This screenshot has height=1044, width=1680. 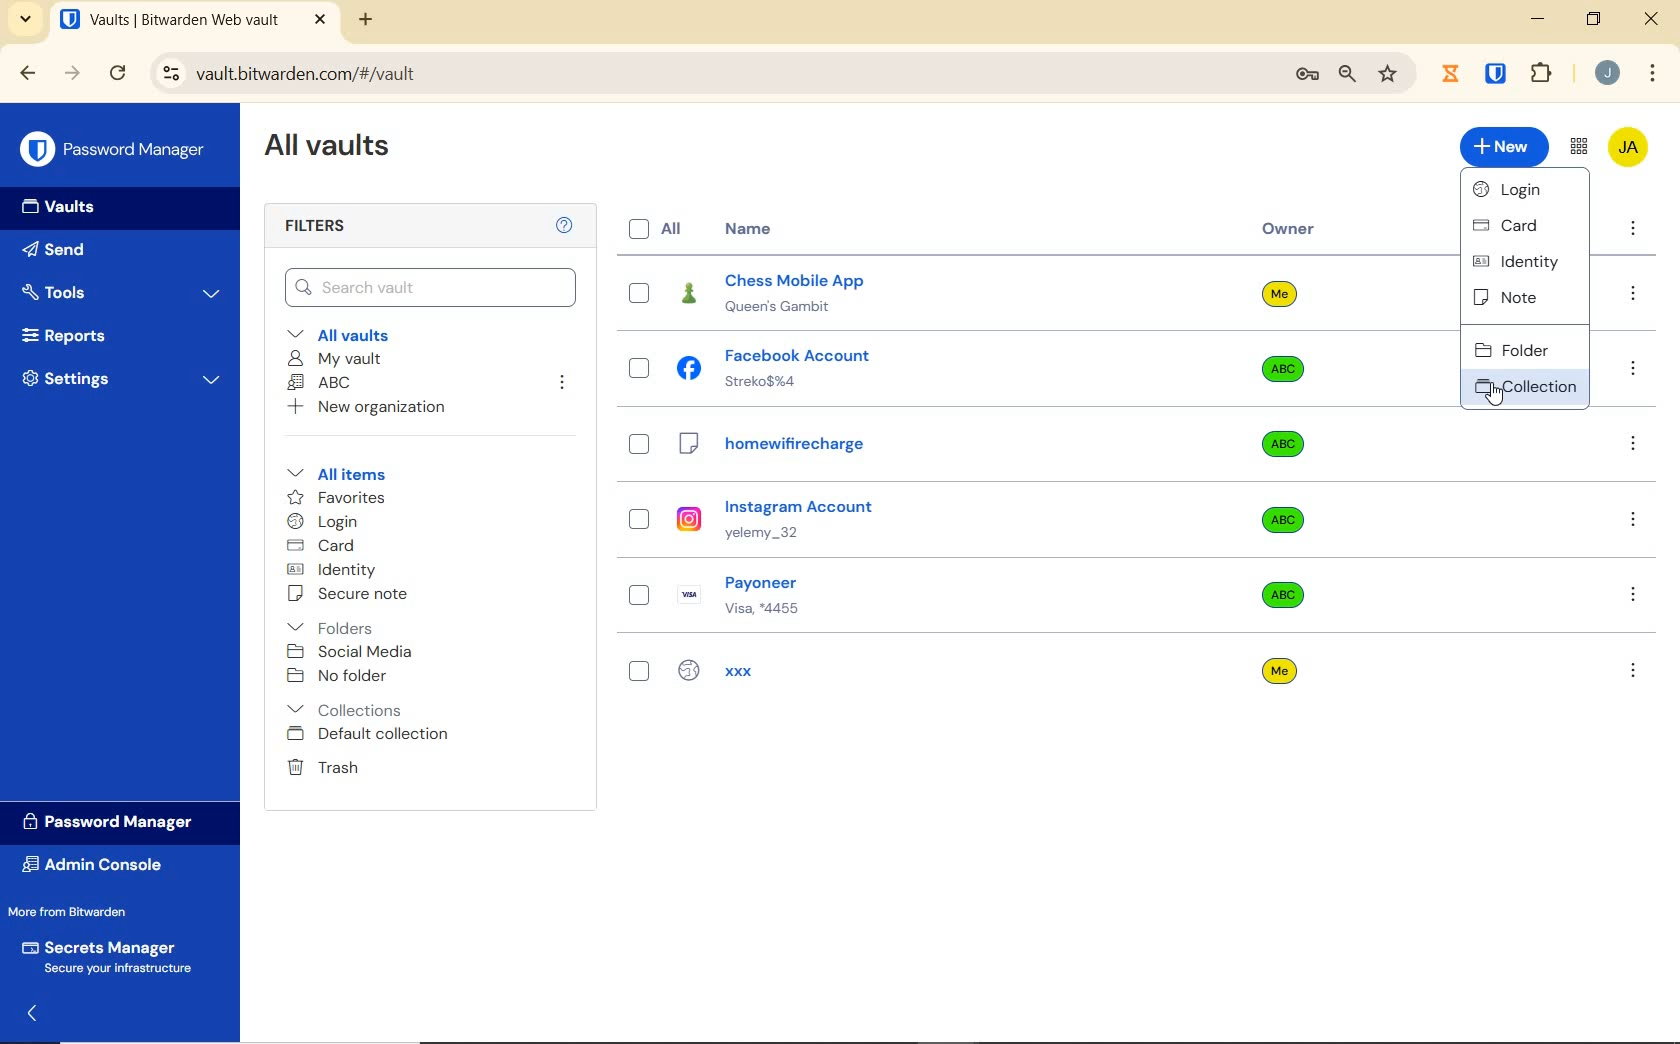 I want to click on more options, so click(x=1637, y=670).